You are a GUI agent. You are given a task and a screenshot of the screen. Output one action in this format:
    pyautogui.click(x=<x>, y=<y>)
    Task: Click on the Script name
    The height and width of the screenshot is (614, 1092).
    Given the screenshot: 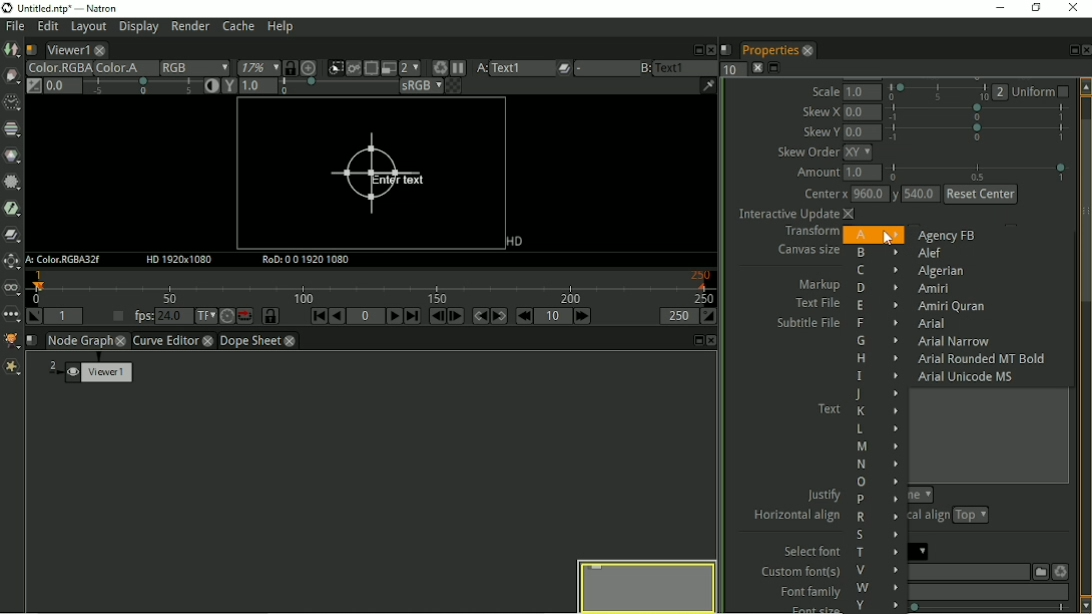 What is the action you would take?
    pyautogui.click(x=726, y=49)
    